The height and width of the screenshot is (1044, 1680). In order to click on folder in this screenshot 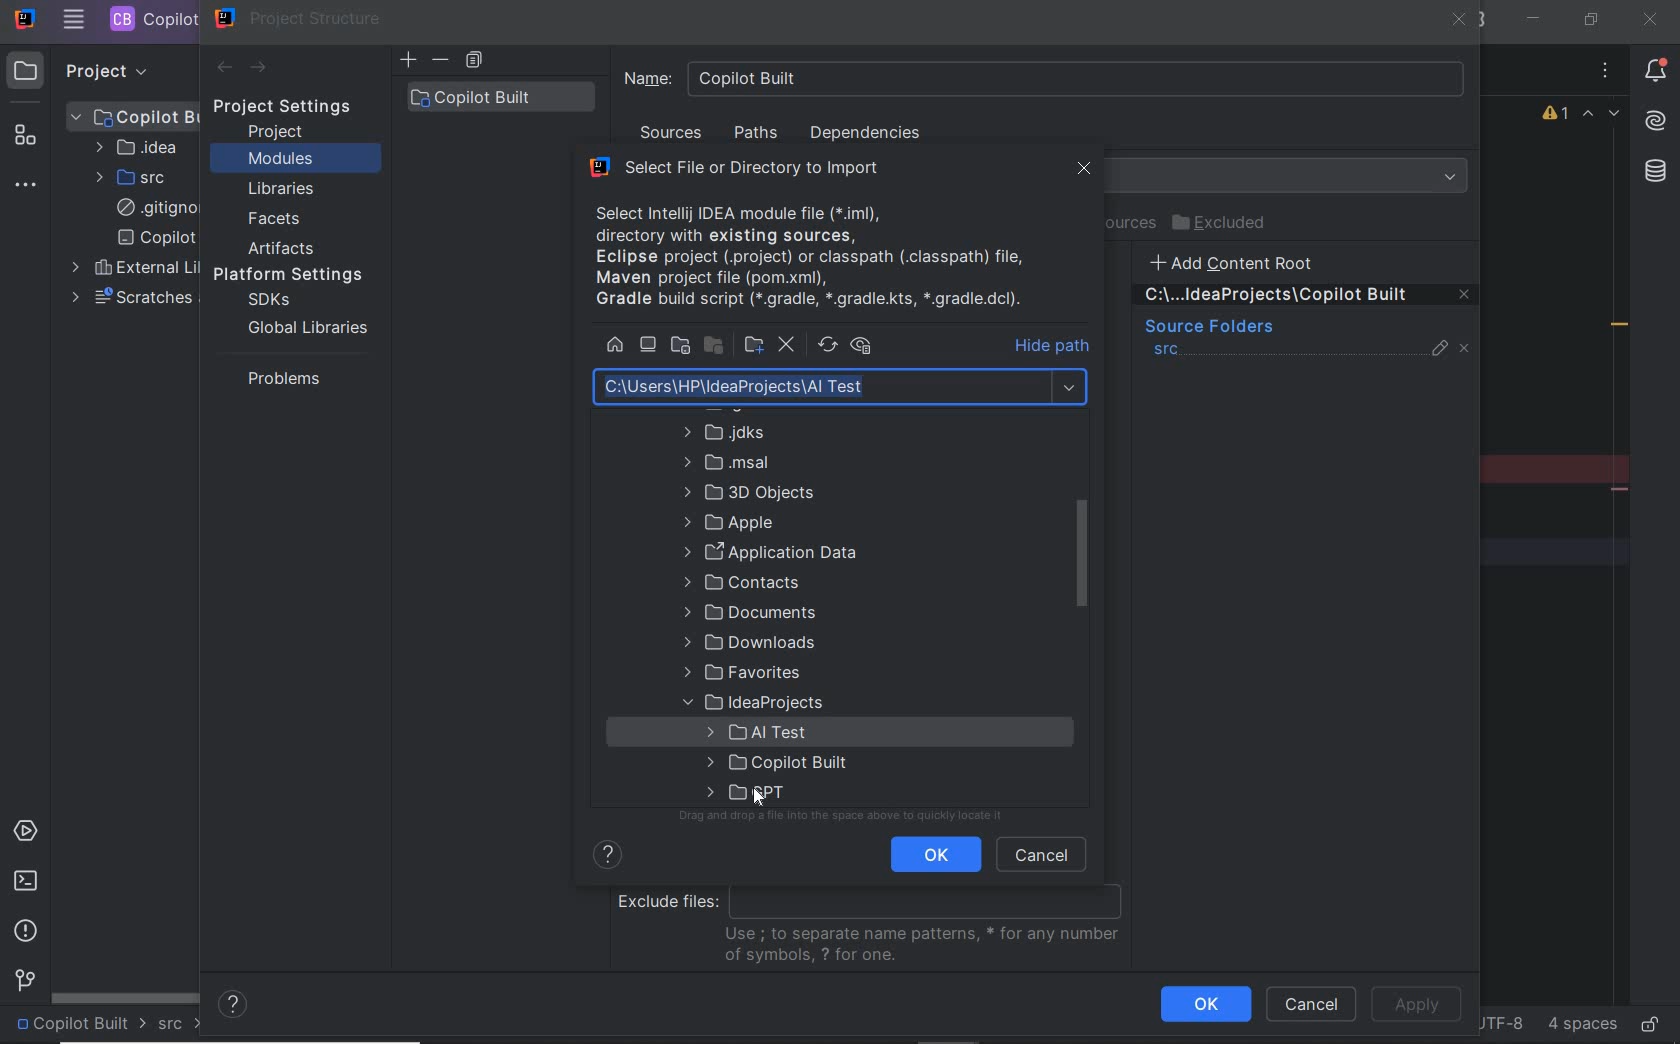, I will do `click(753, 702)`.